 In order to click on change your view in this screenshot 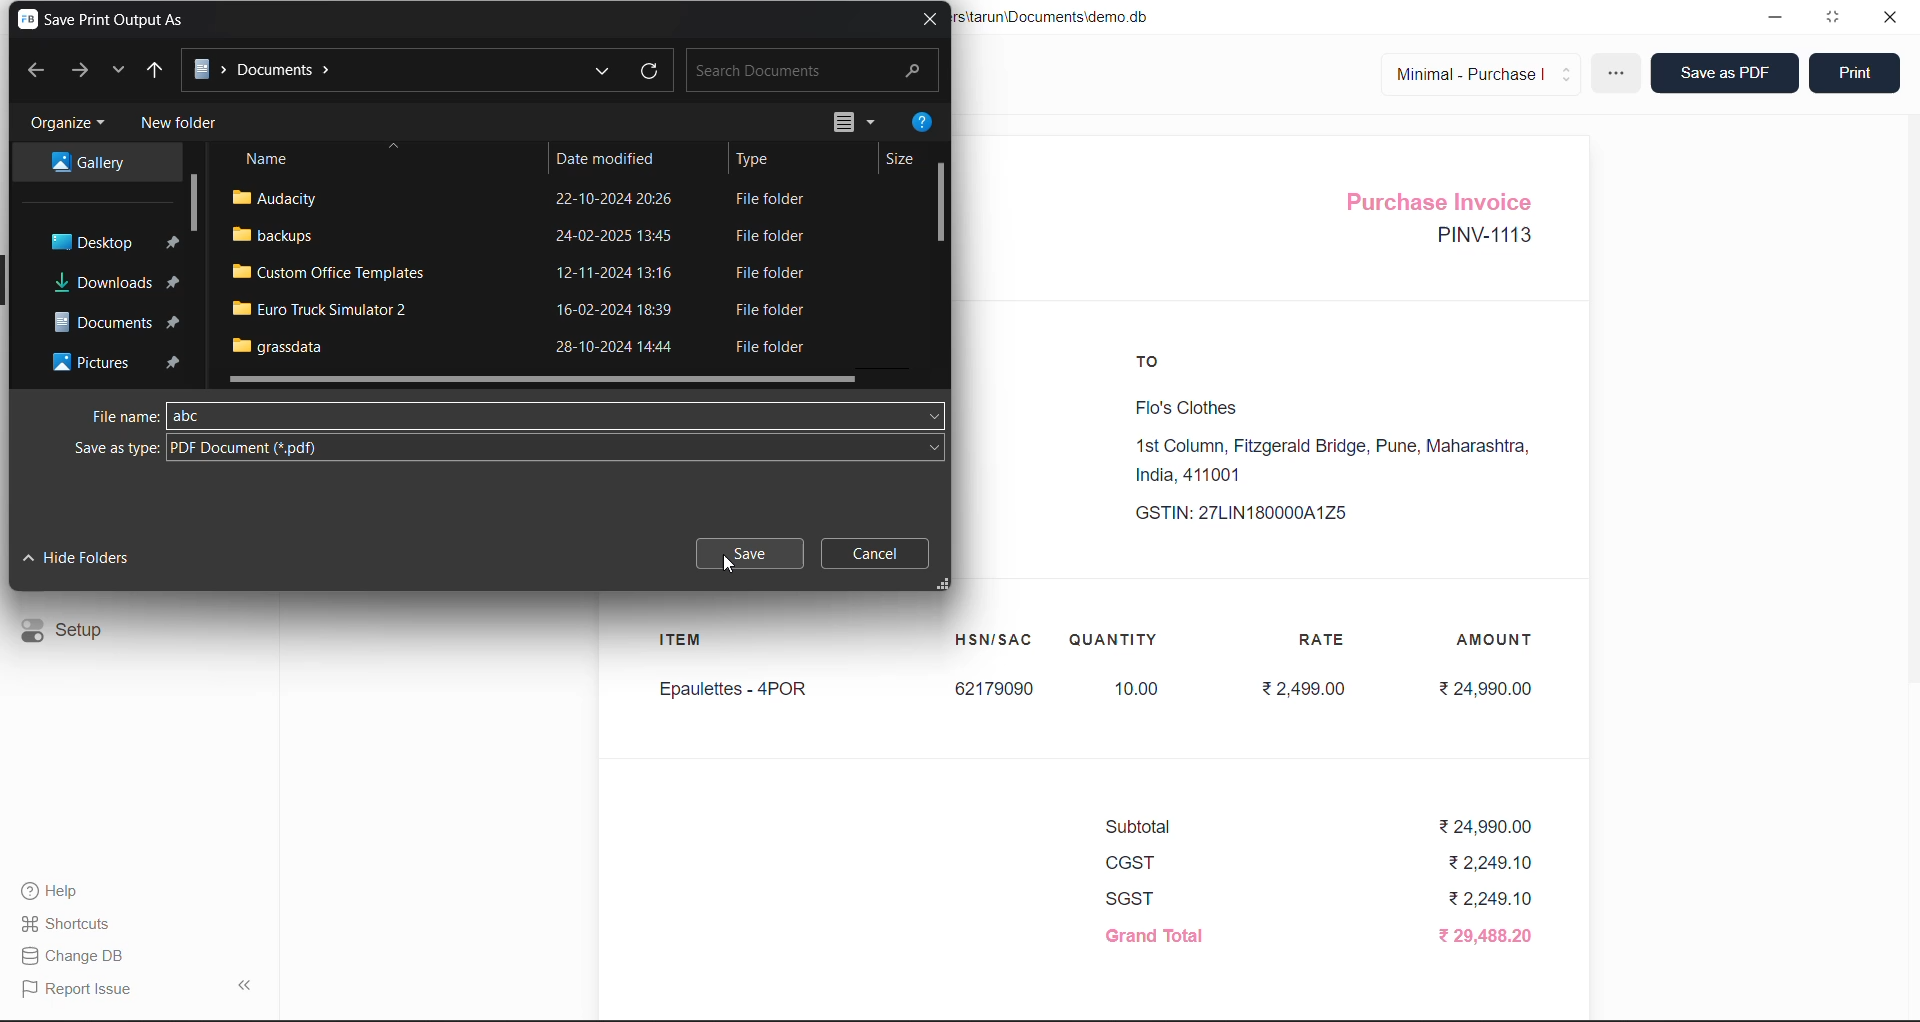, I will do `click(856, 125)`.